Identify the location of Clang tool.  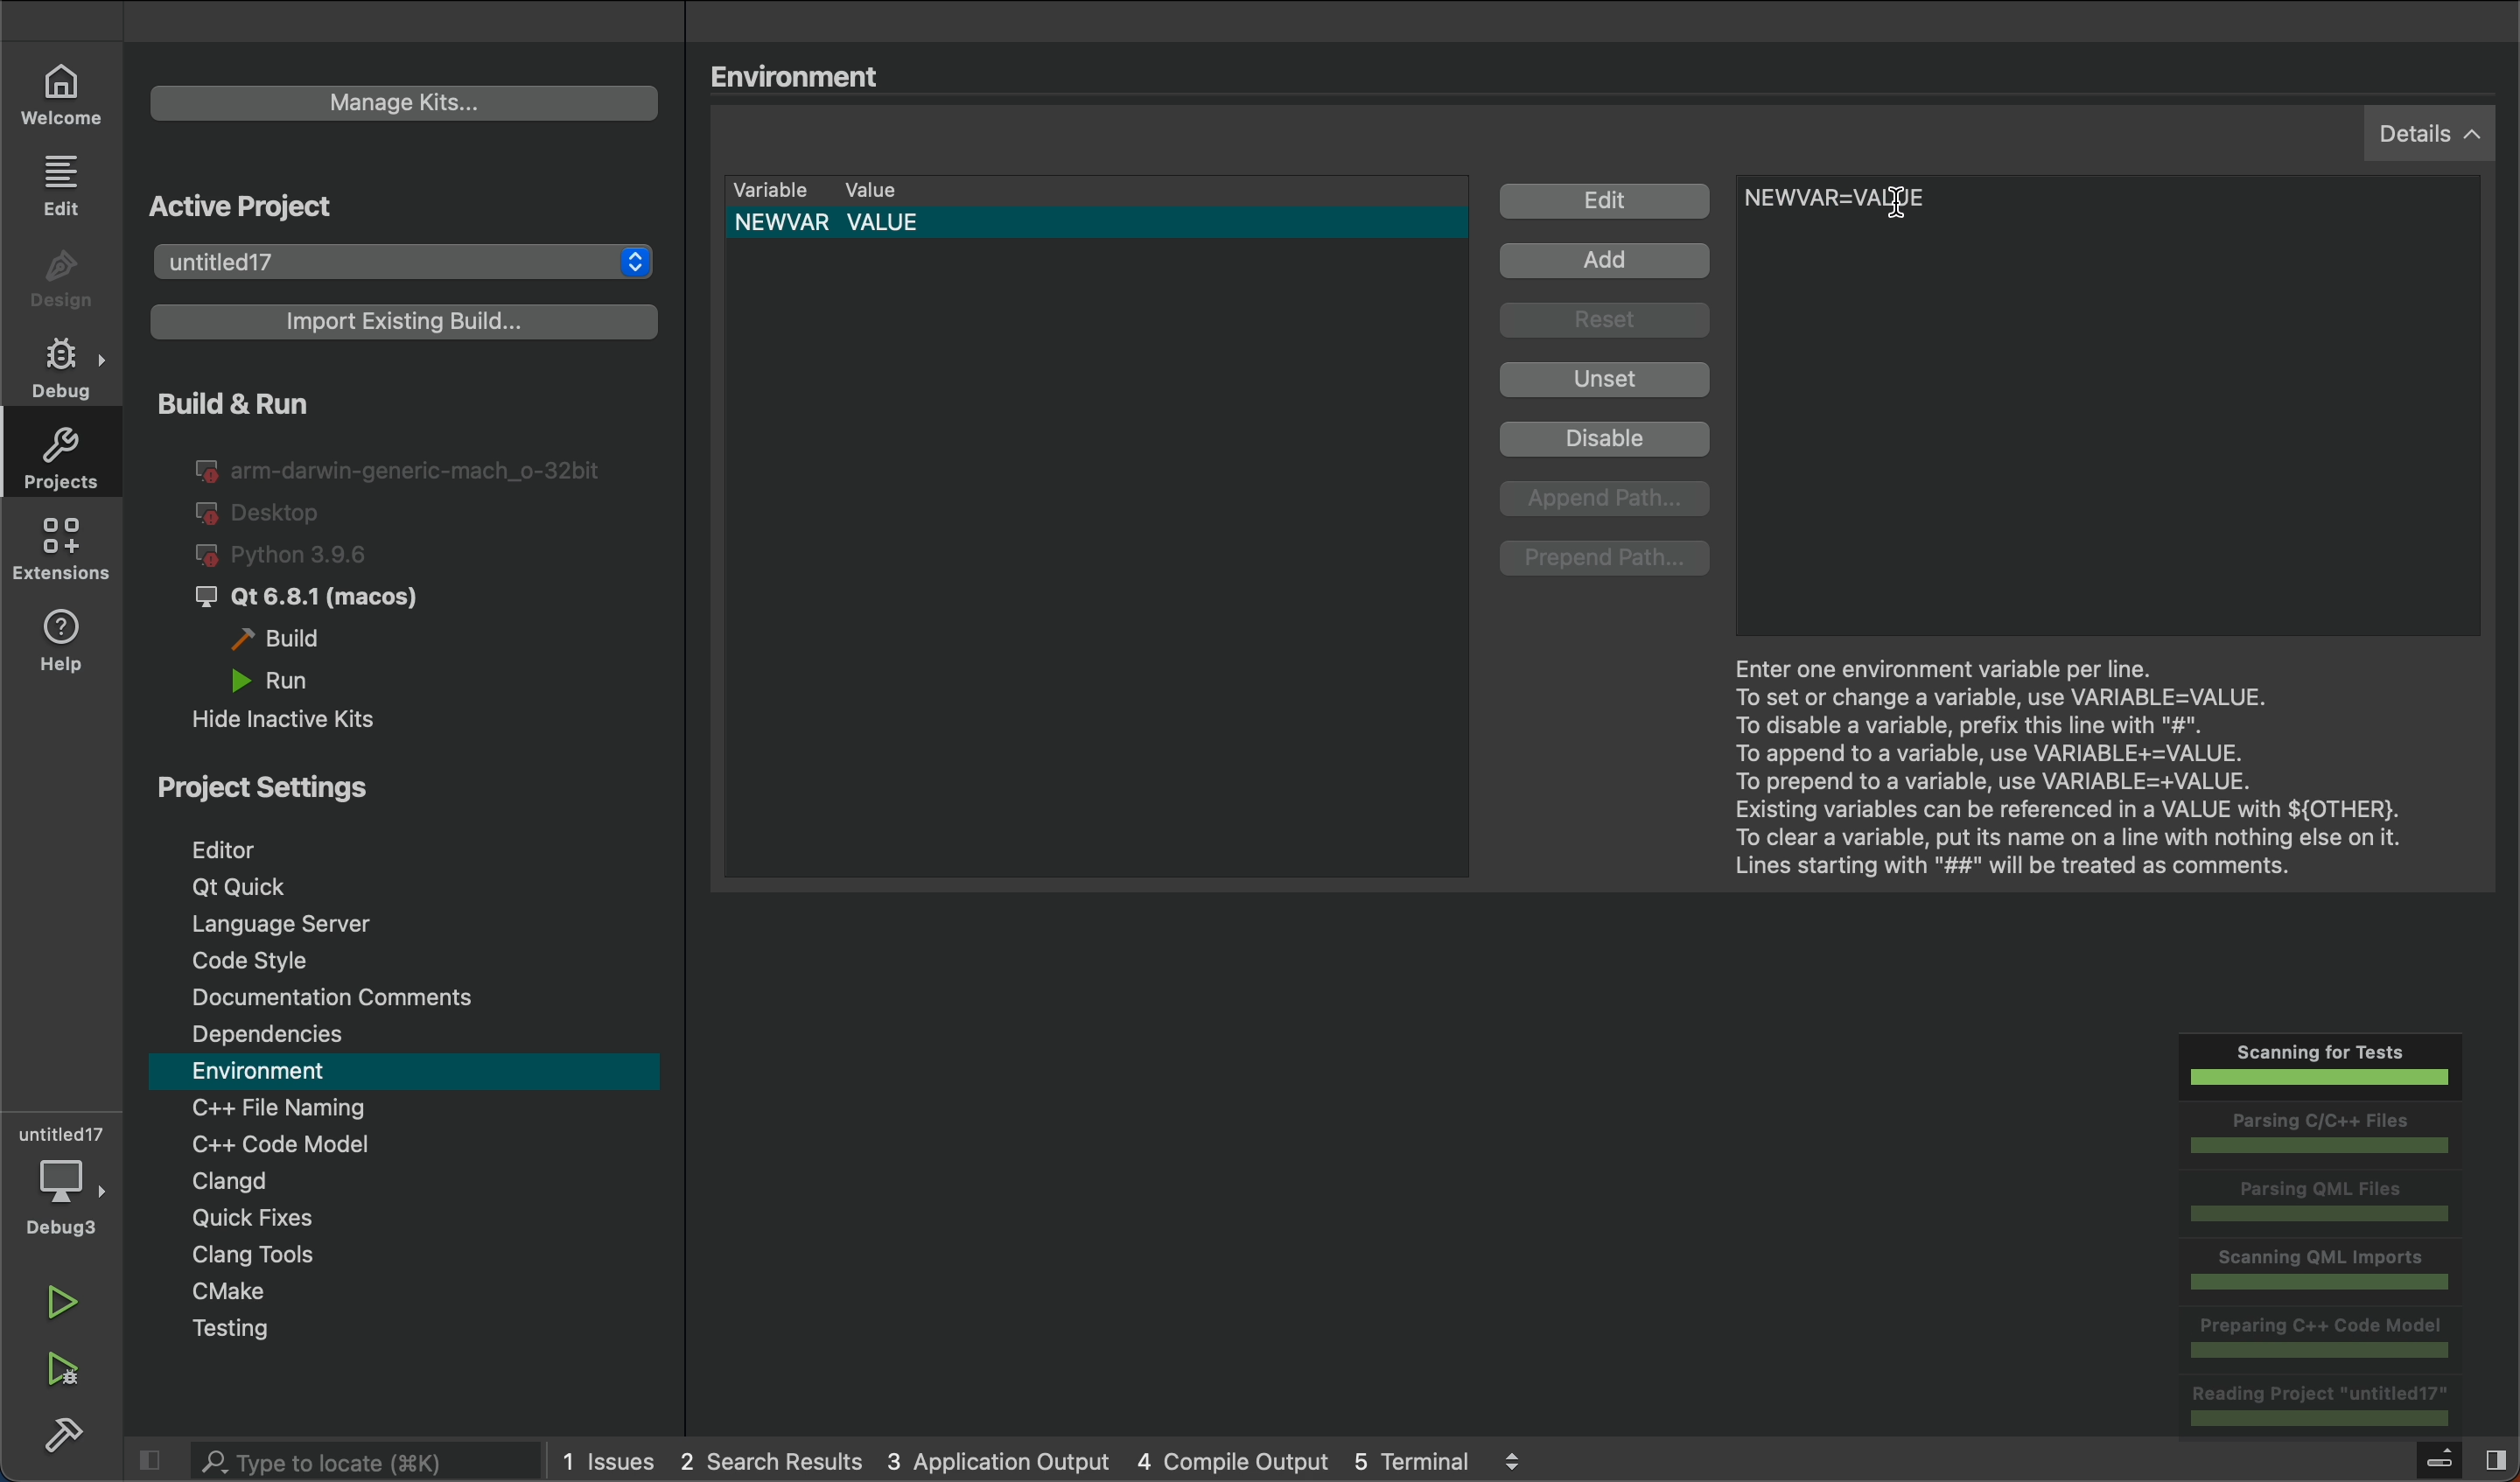
(420, 1256).